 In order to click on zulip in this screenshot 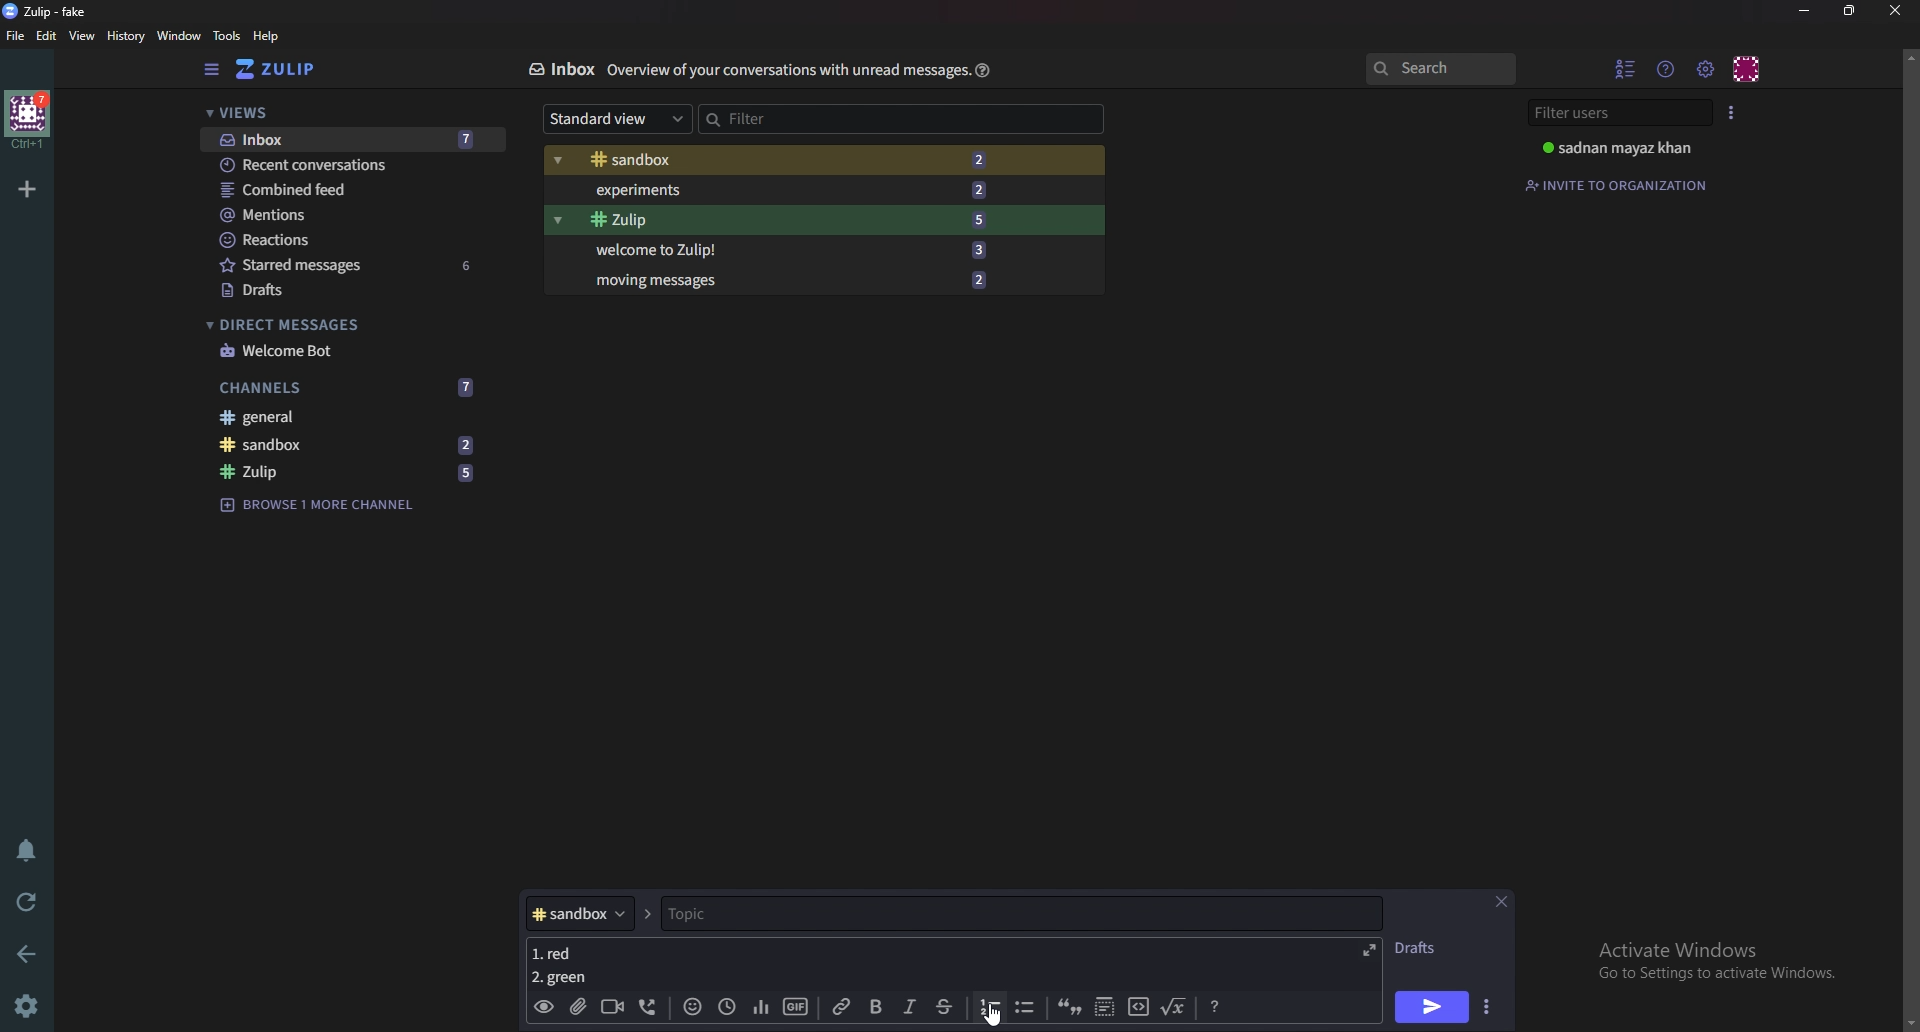, I will do `click(355, 473)`.